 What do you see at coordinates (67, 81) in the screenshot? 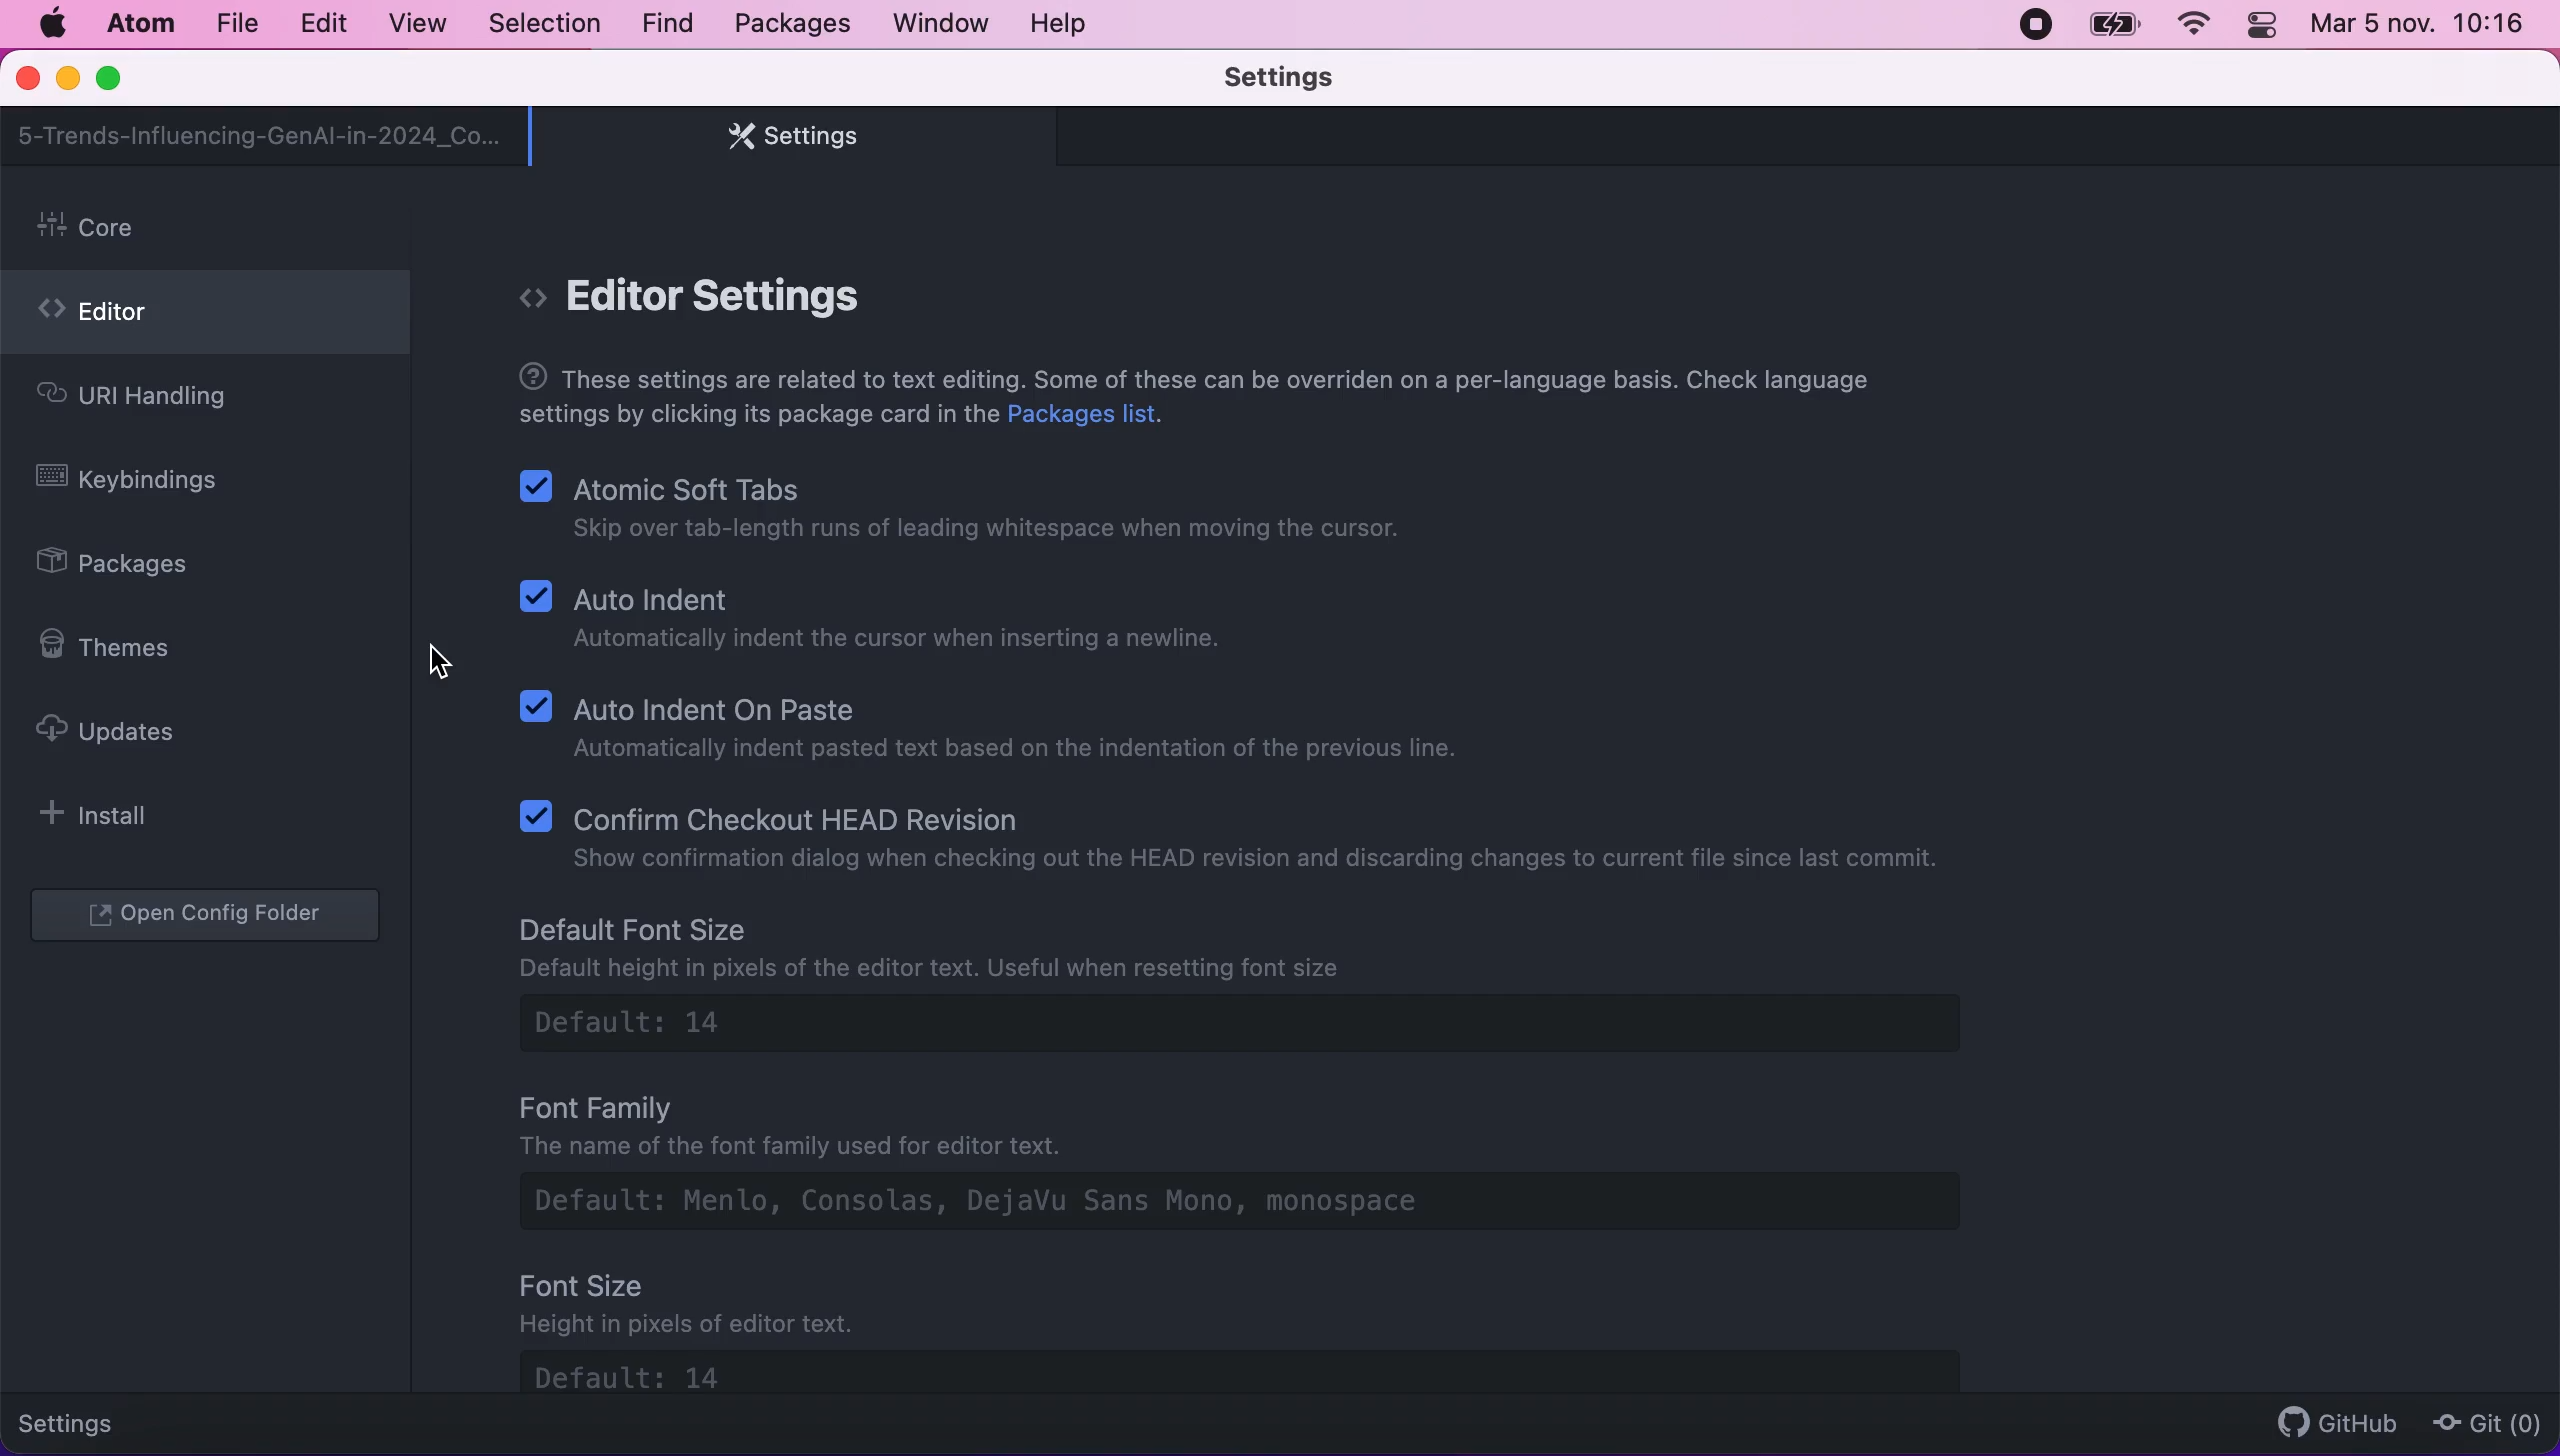
I see `minimize` at bounding box center [67, 81].